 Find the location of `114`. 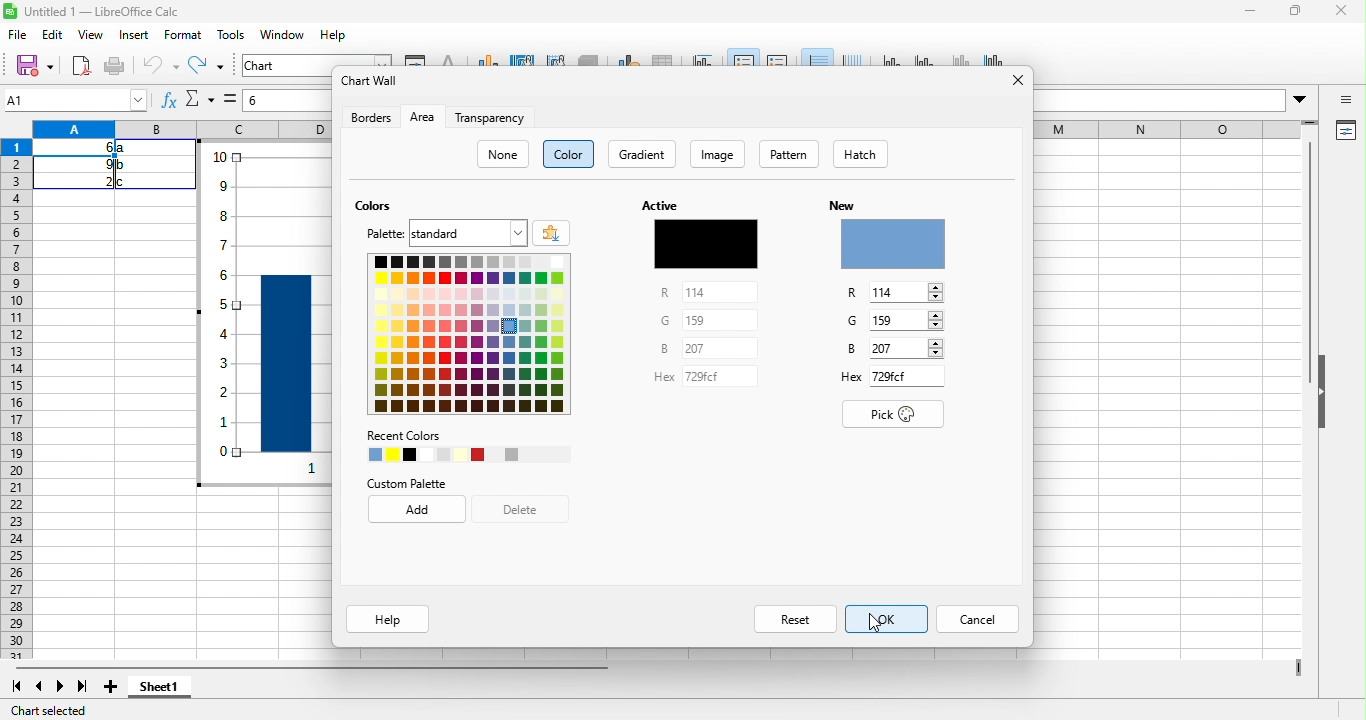

114 is located at coordinates (907, 292).